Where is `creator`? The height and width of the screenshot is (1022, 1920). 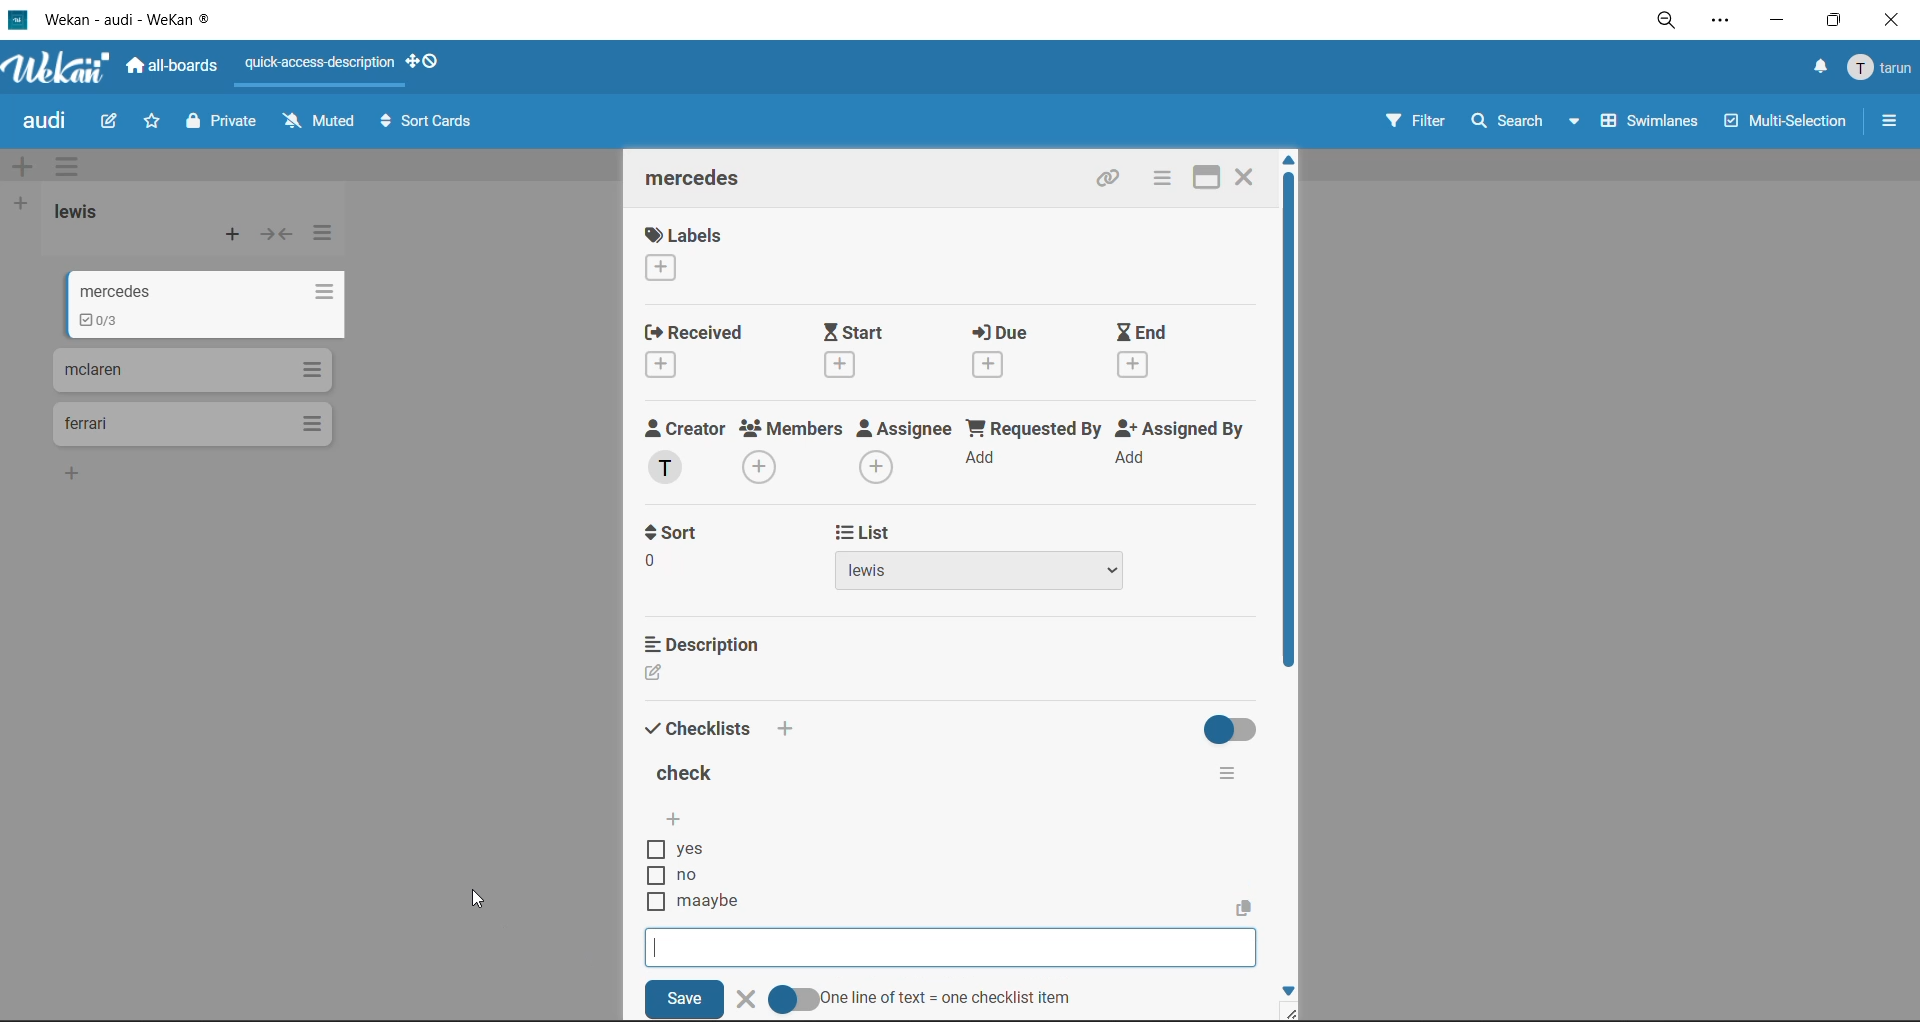 creator is located at coordinates (684, 450).